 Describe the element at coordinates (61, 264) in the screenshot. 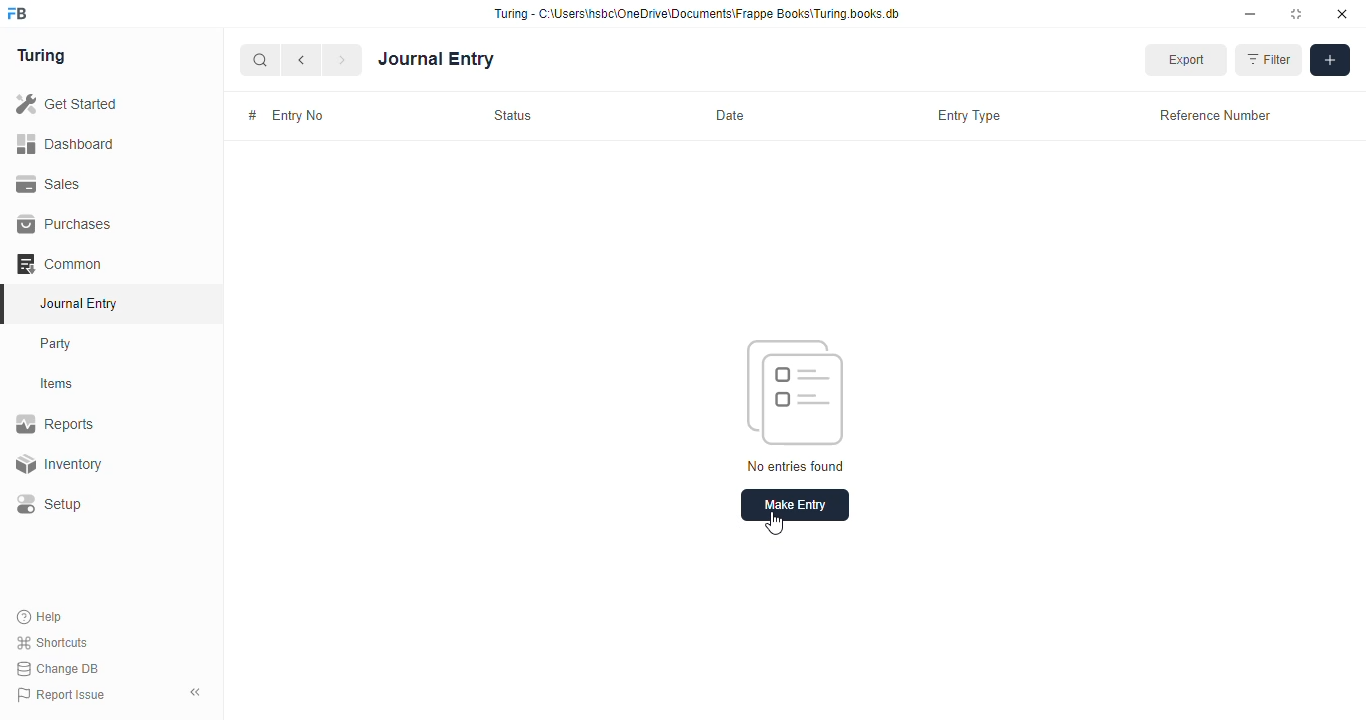

I see `common` at that location.